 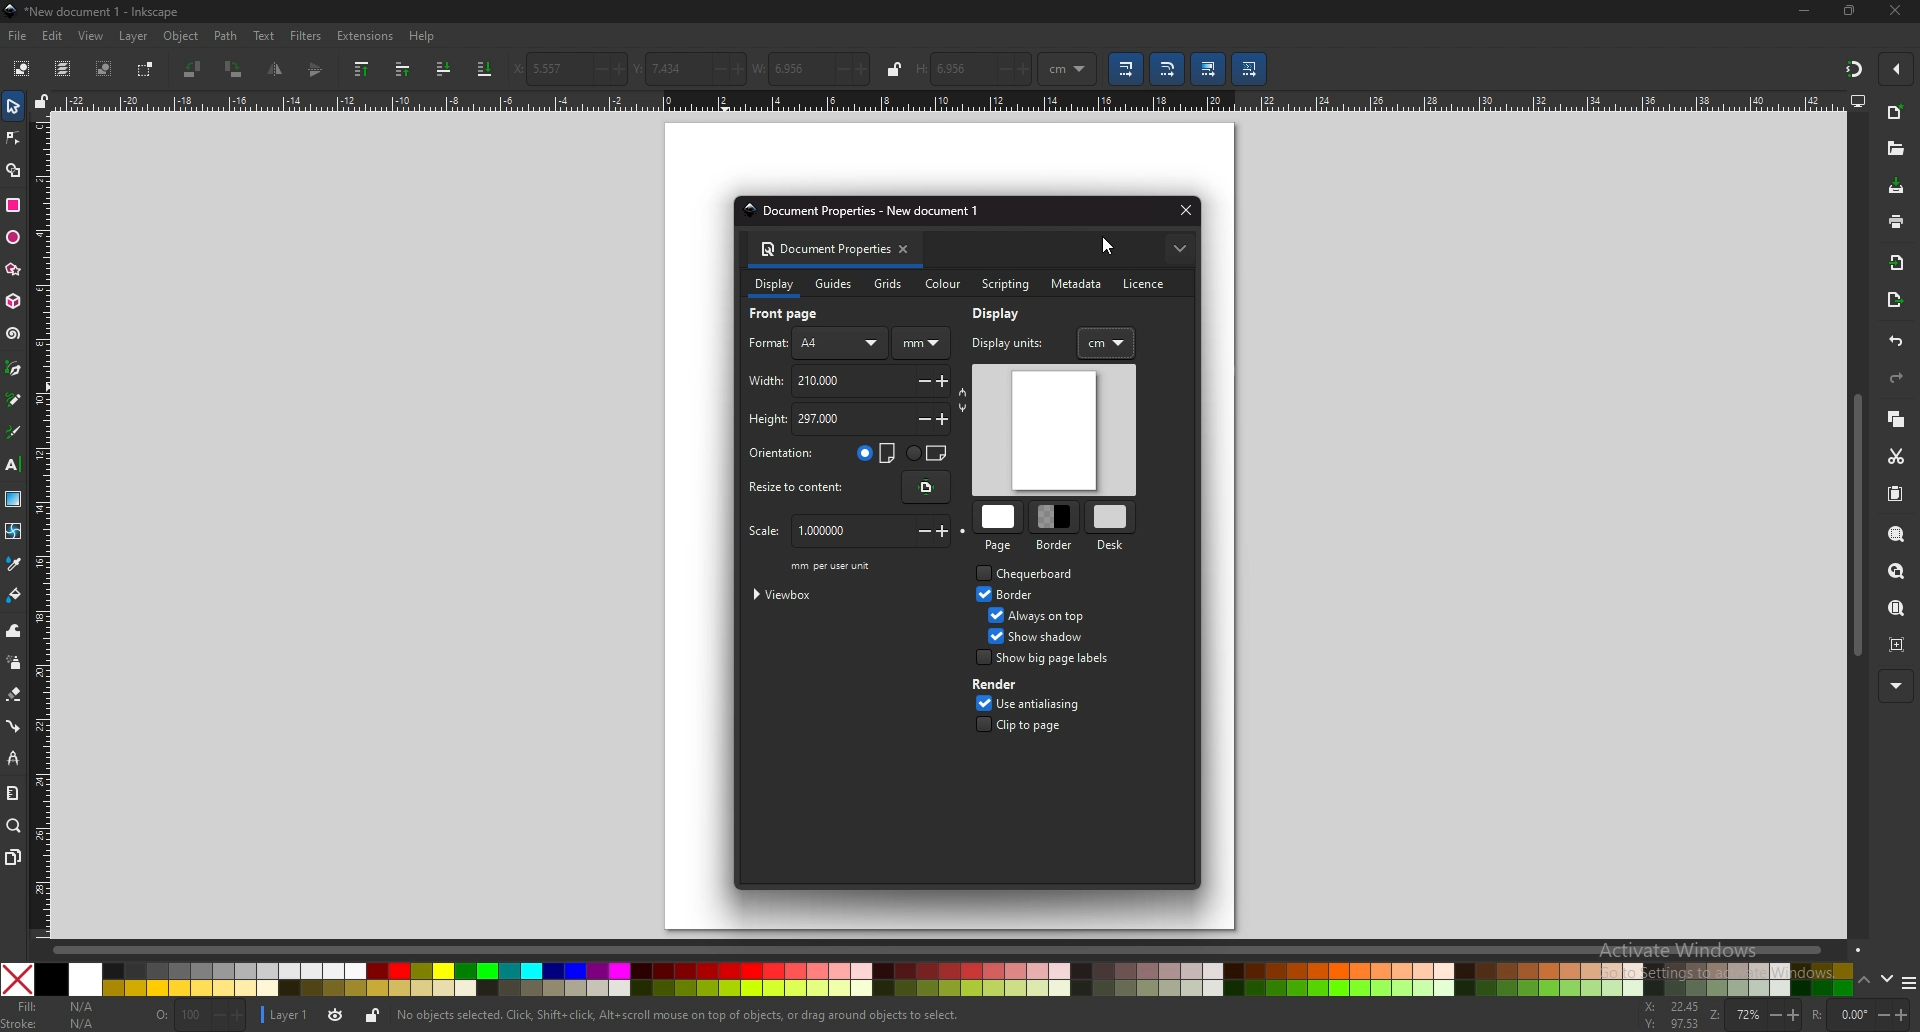 I want to click on paste, so click(x=1897, y=494).